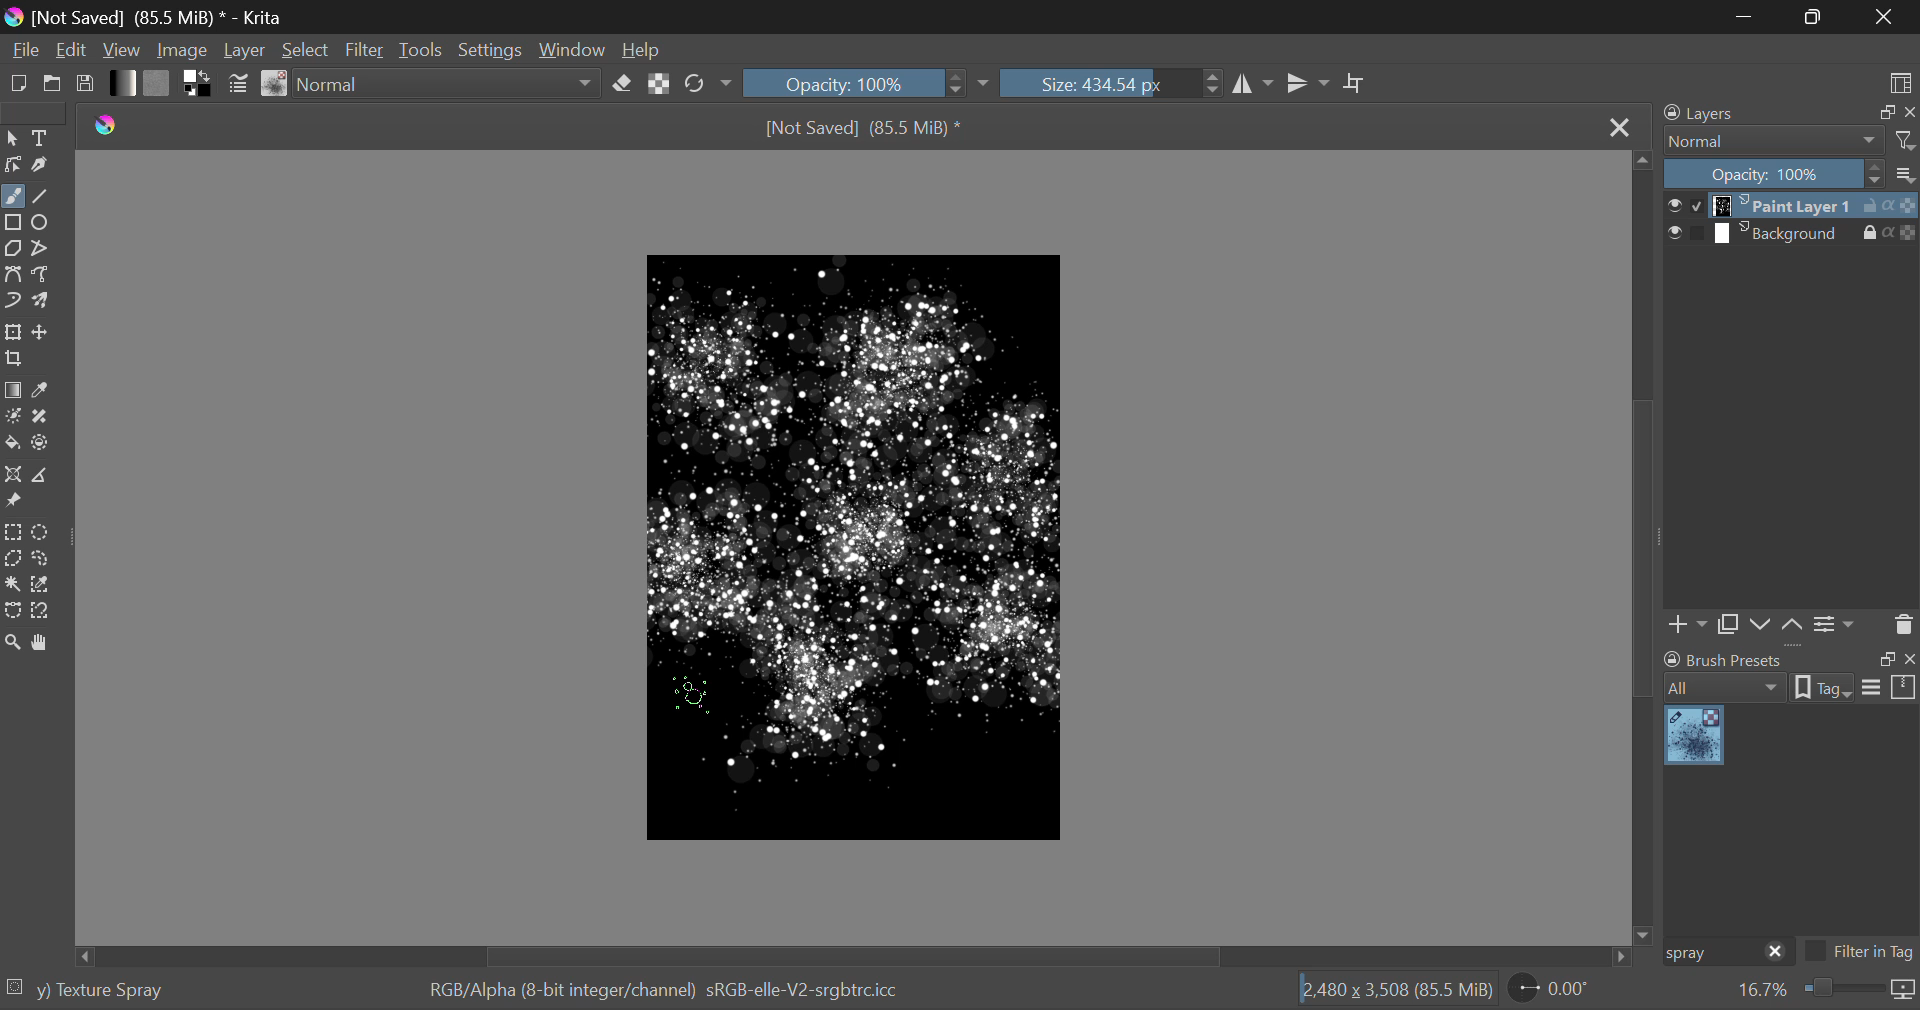  I want to click on selection, so click(13, 986).